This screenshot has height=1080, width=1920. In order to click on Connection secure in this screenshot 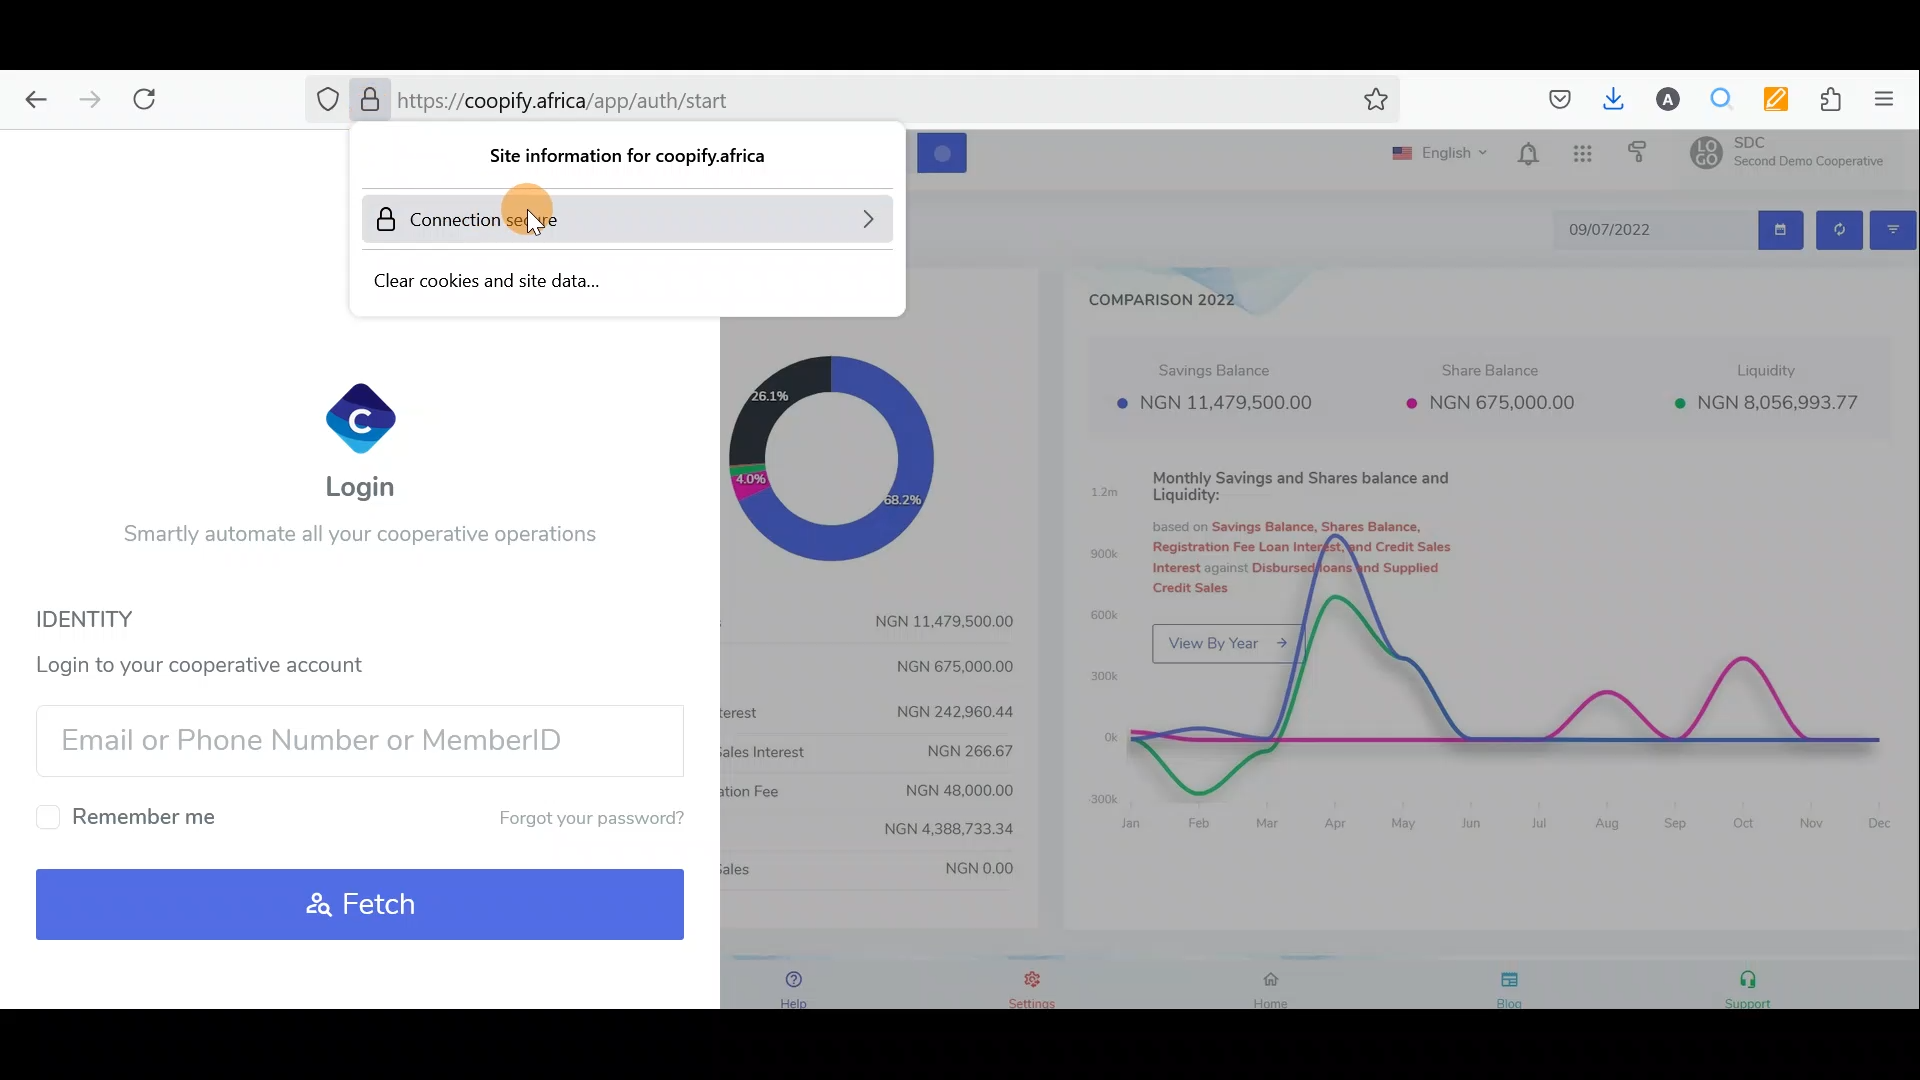, I will do `click(628, 219)`.